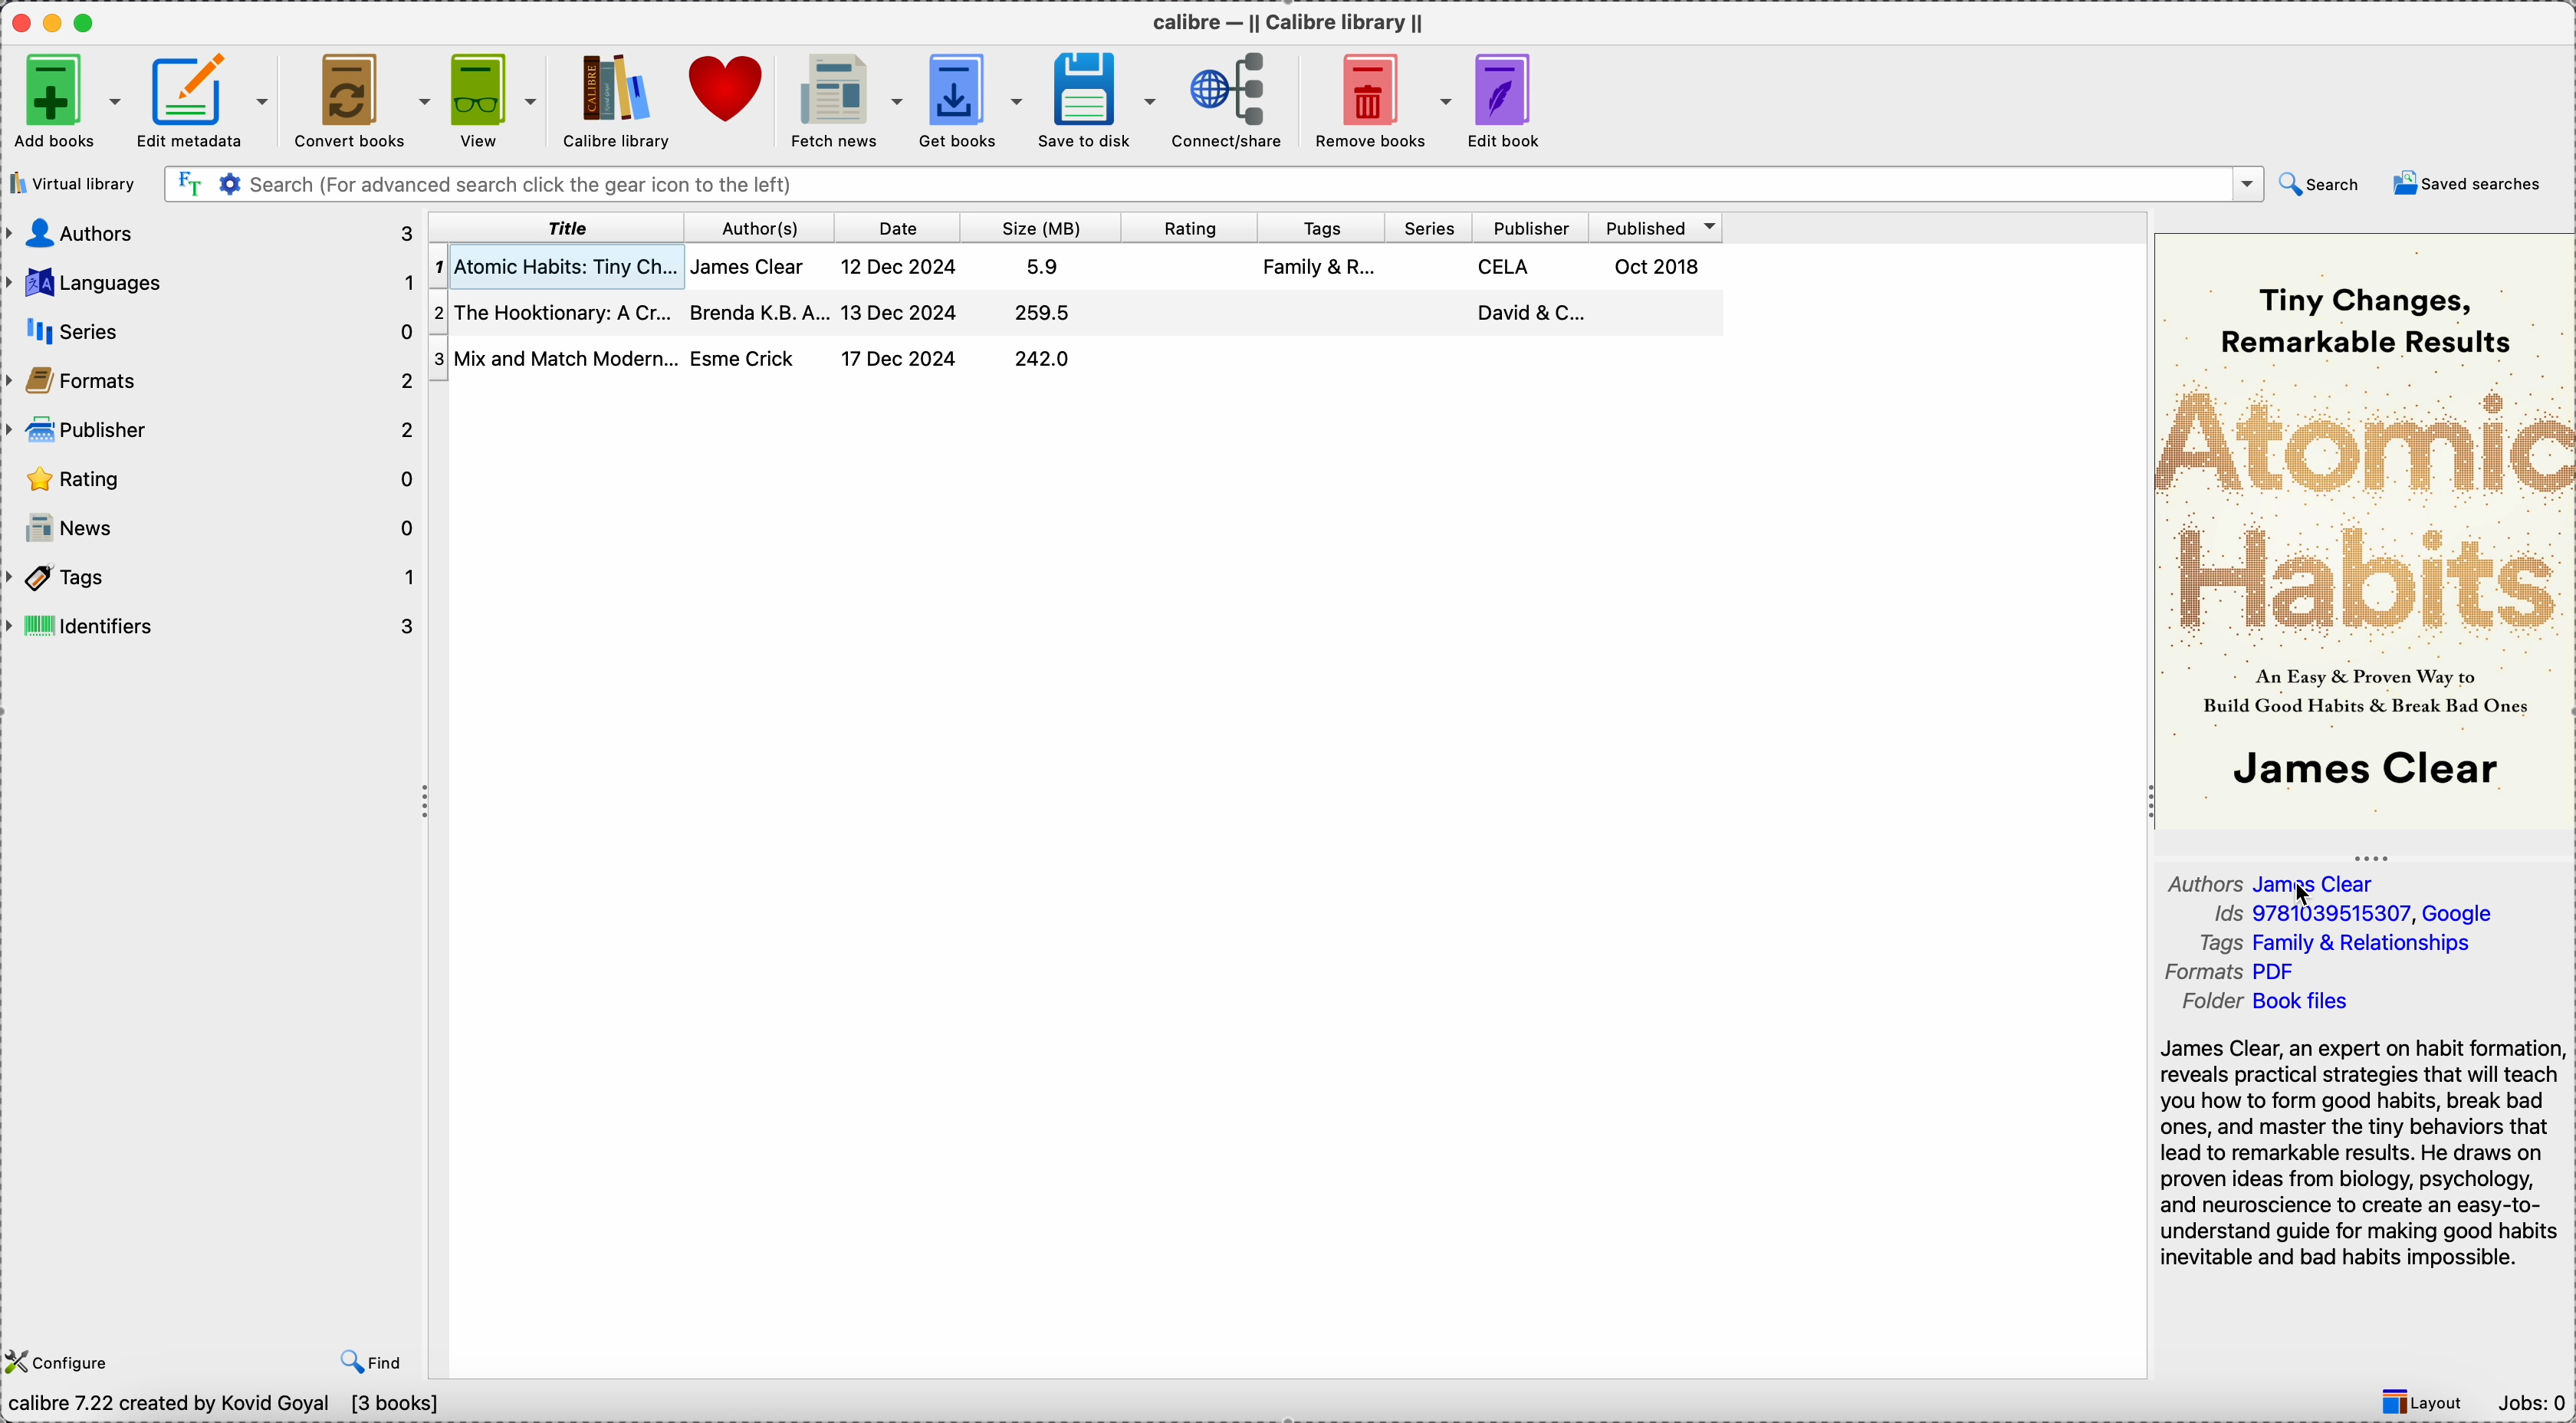  I want to click on author(s), so click(768, 225).